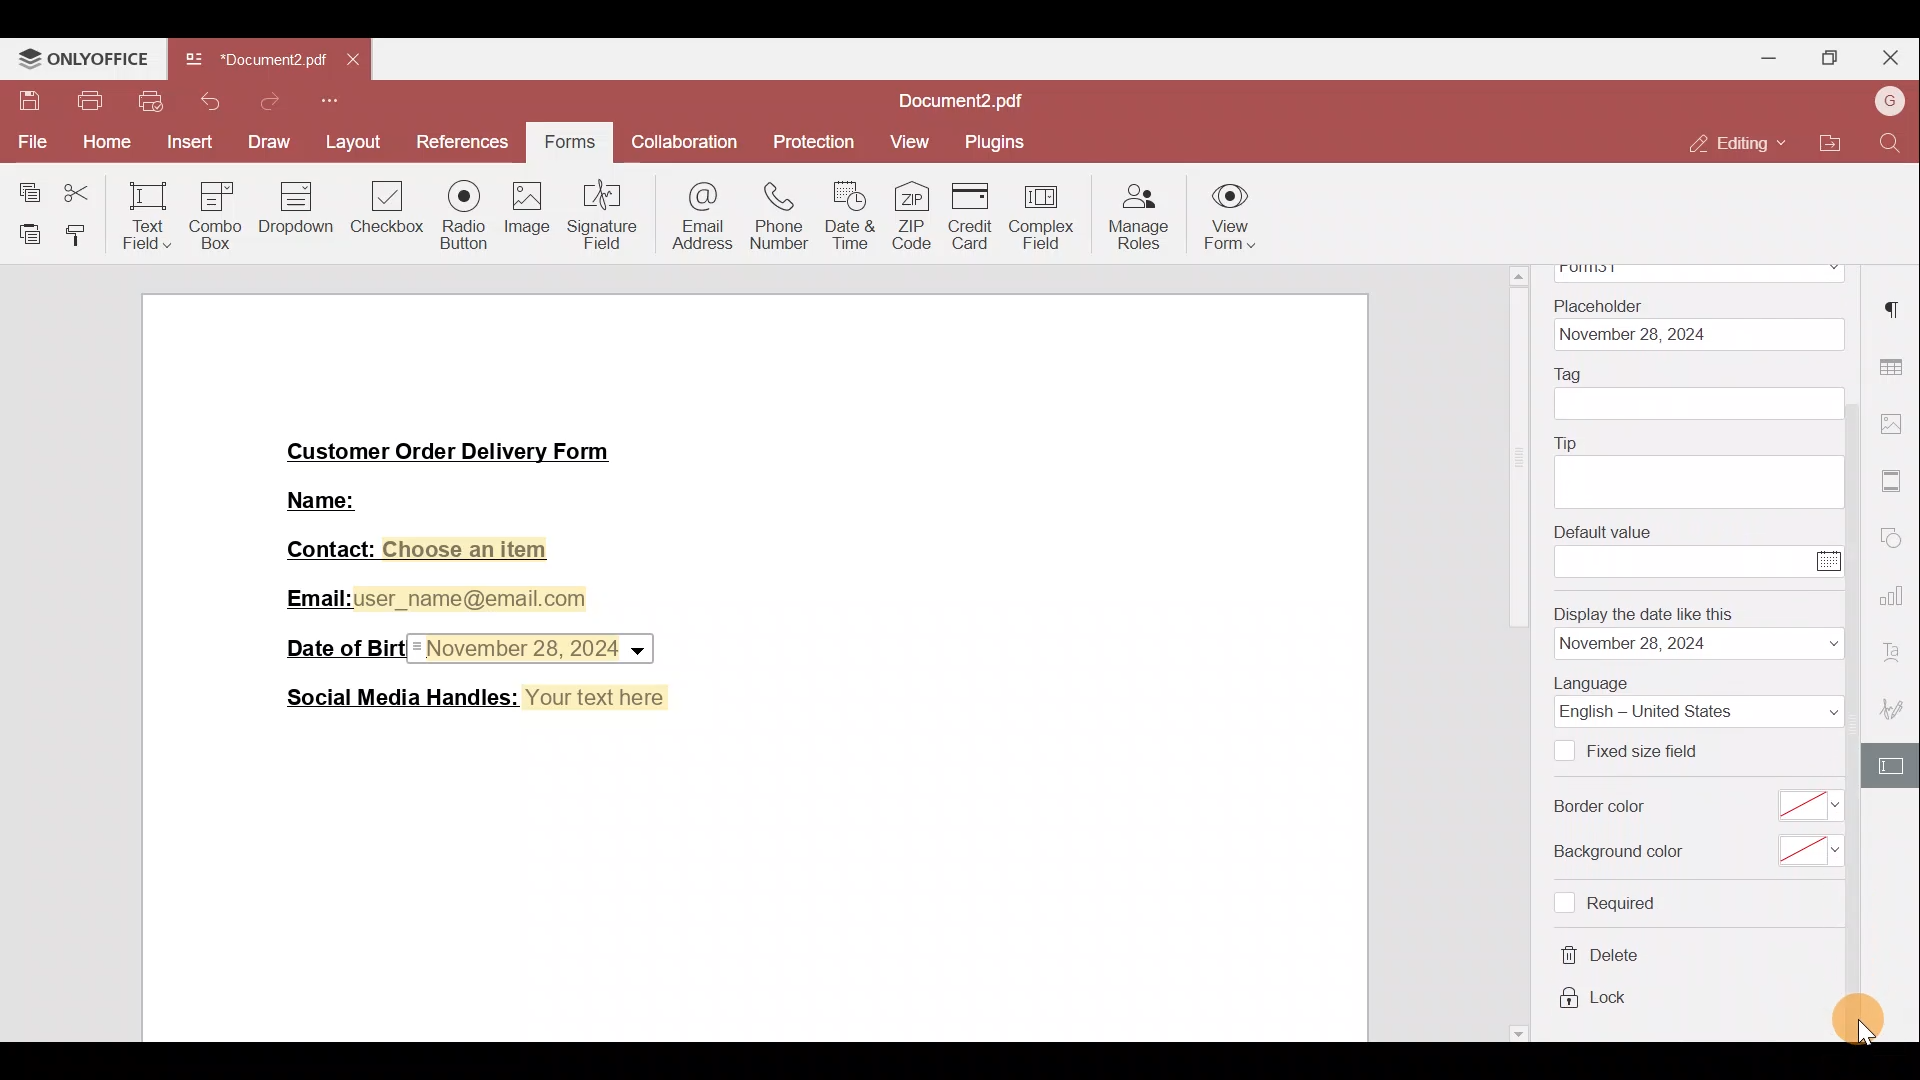 Image resolution: width=1920 pixels, height=1080 pixels. What do you see at coordinates (916, 138) in the screenshot?
I see `View` at bounding box center [916, 138].